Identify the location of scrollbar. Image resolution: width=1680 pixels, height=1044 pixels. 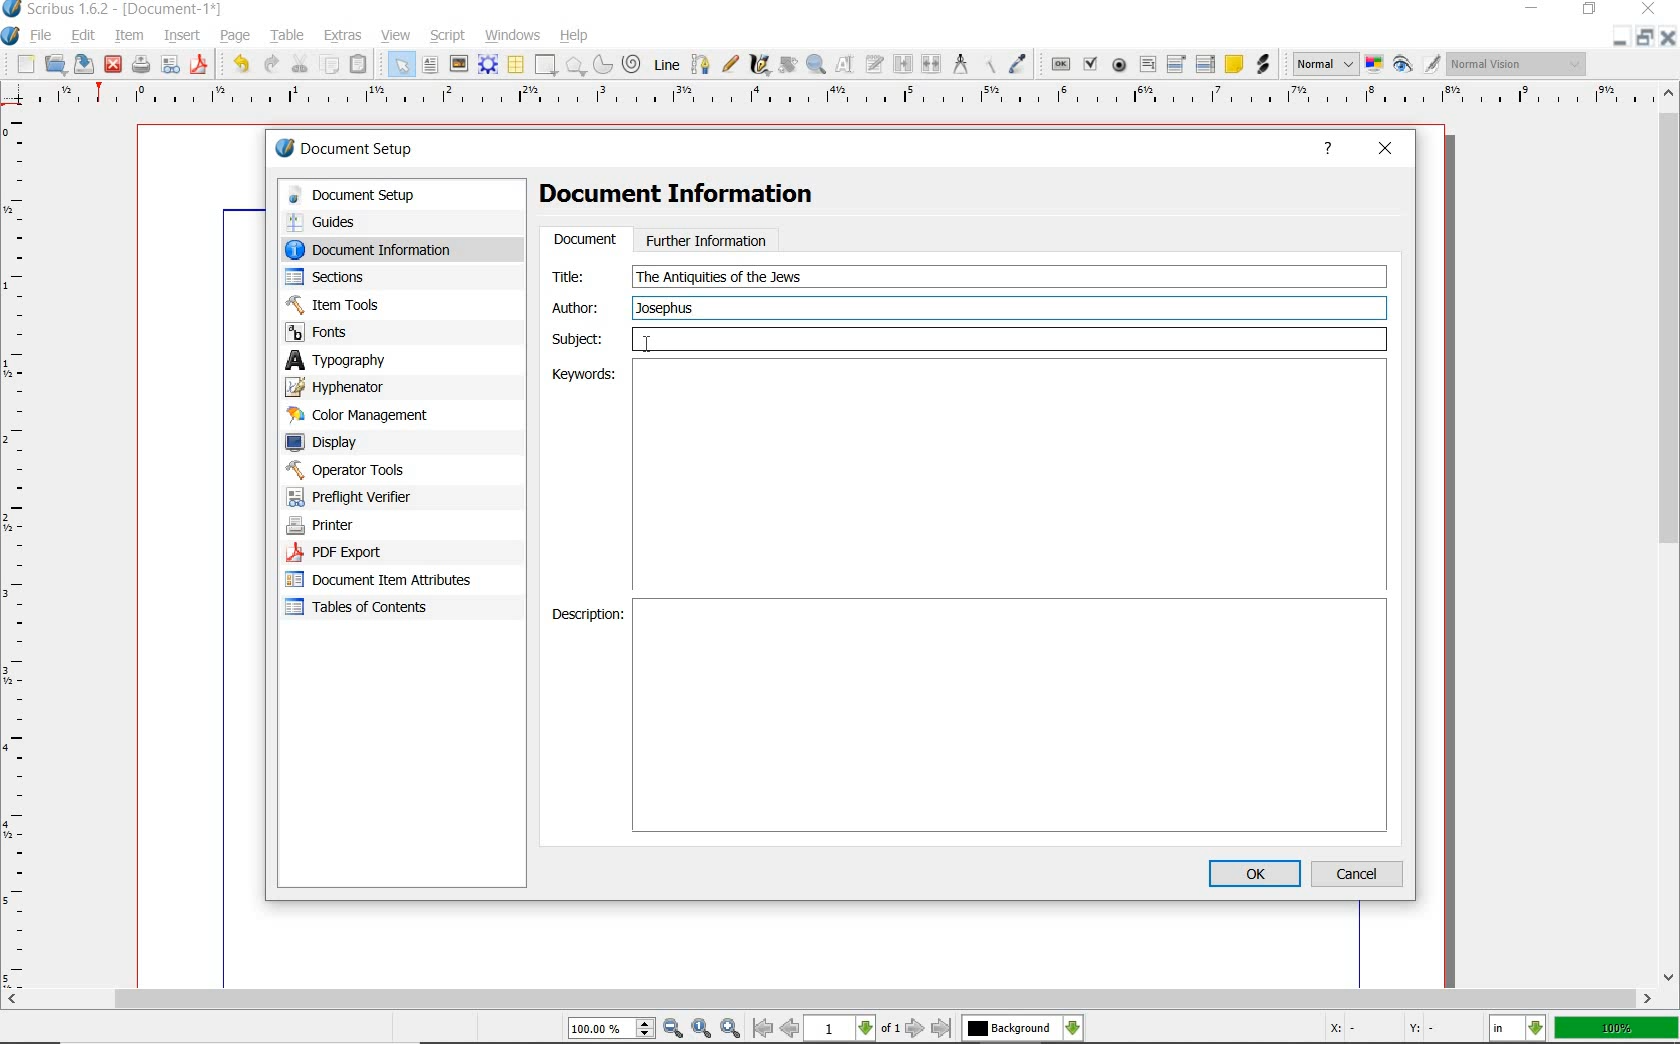
(1670, 536).